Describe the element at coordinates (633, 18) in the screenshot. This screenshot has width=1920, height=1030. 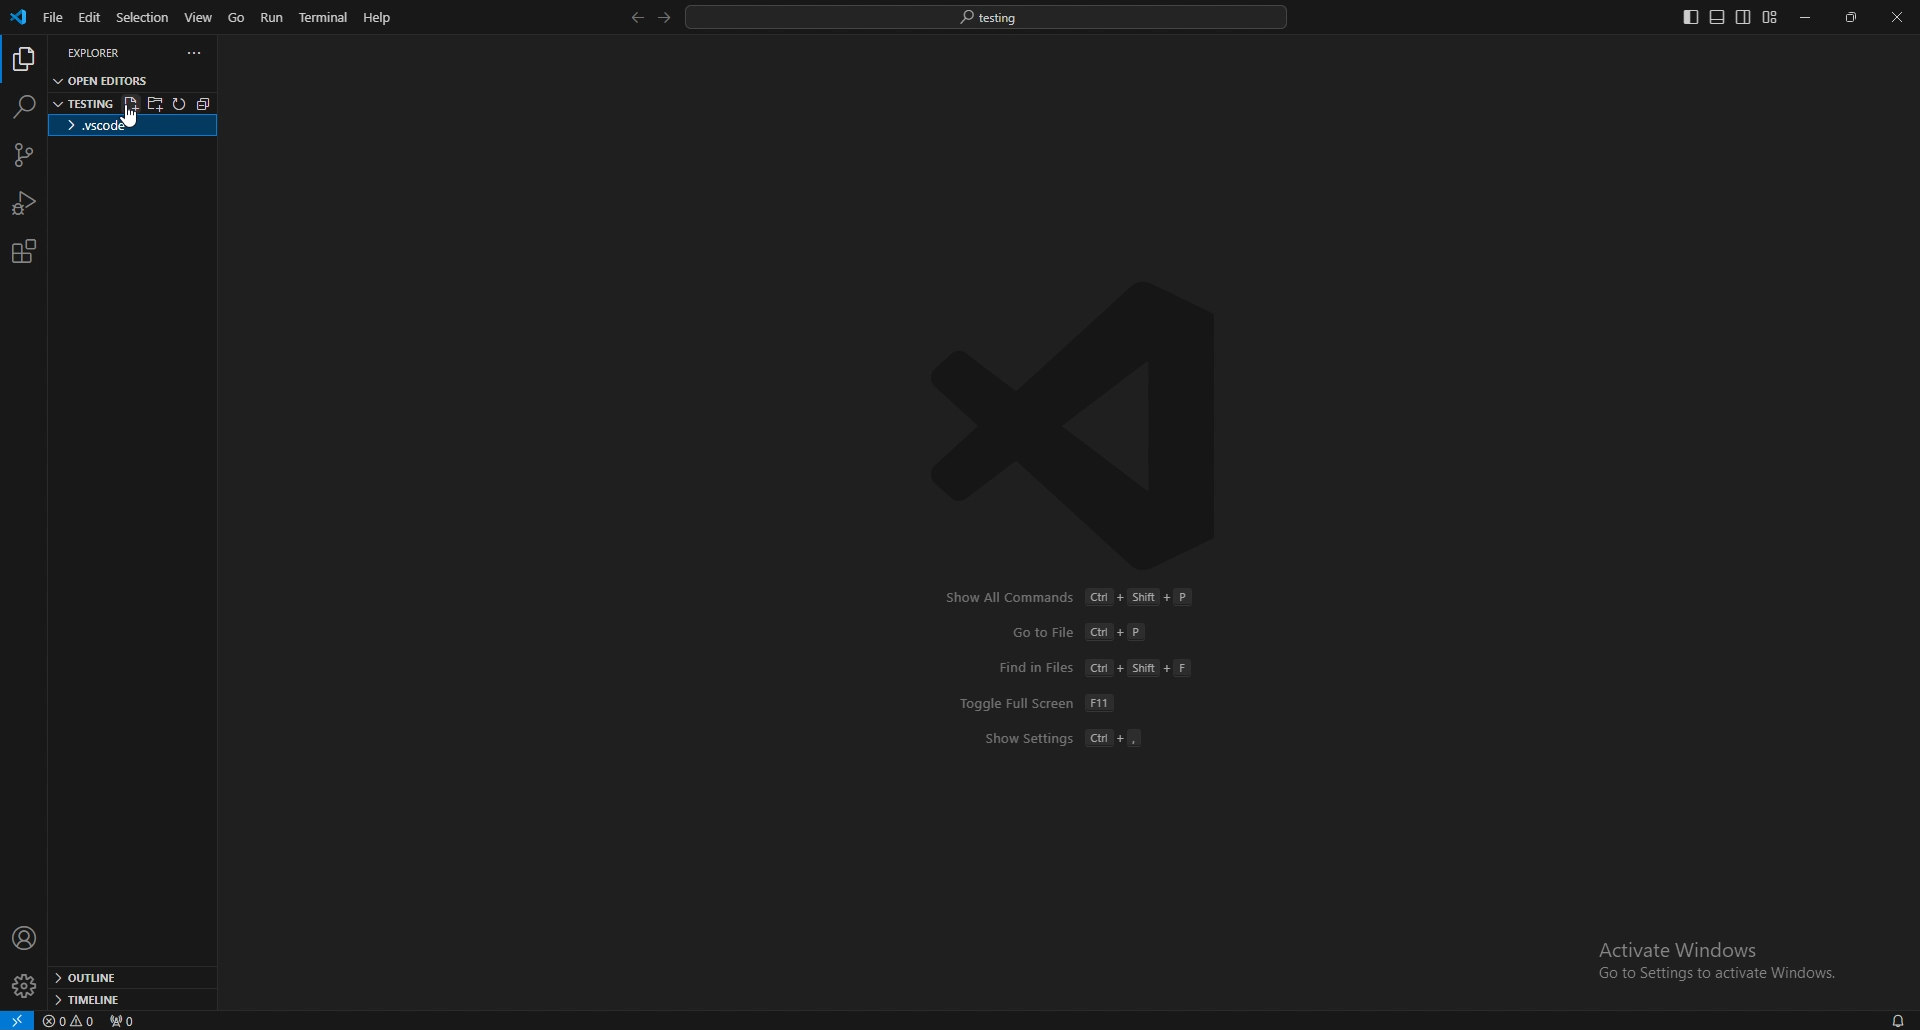
I see `back` at that location.